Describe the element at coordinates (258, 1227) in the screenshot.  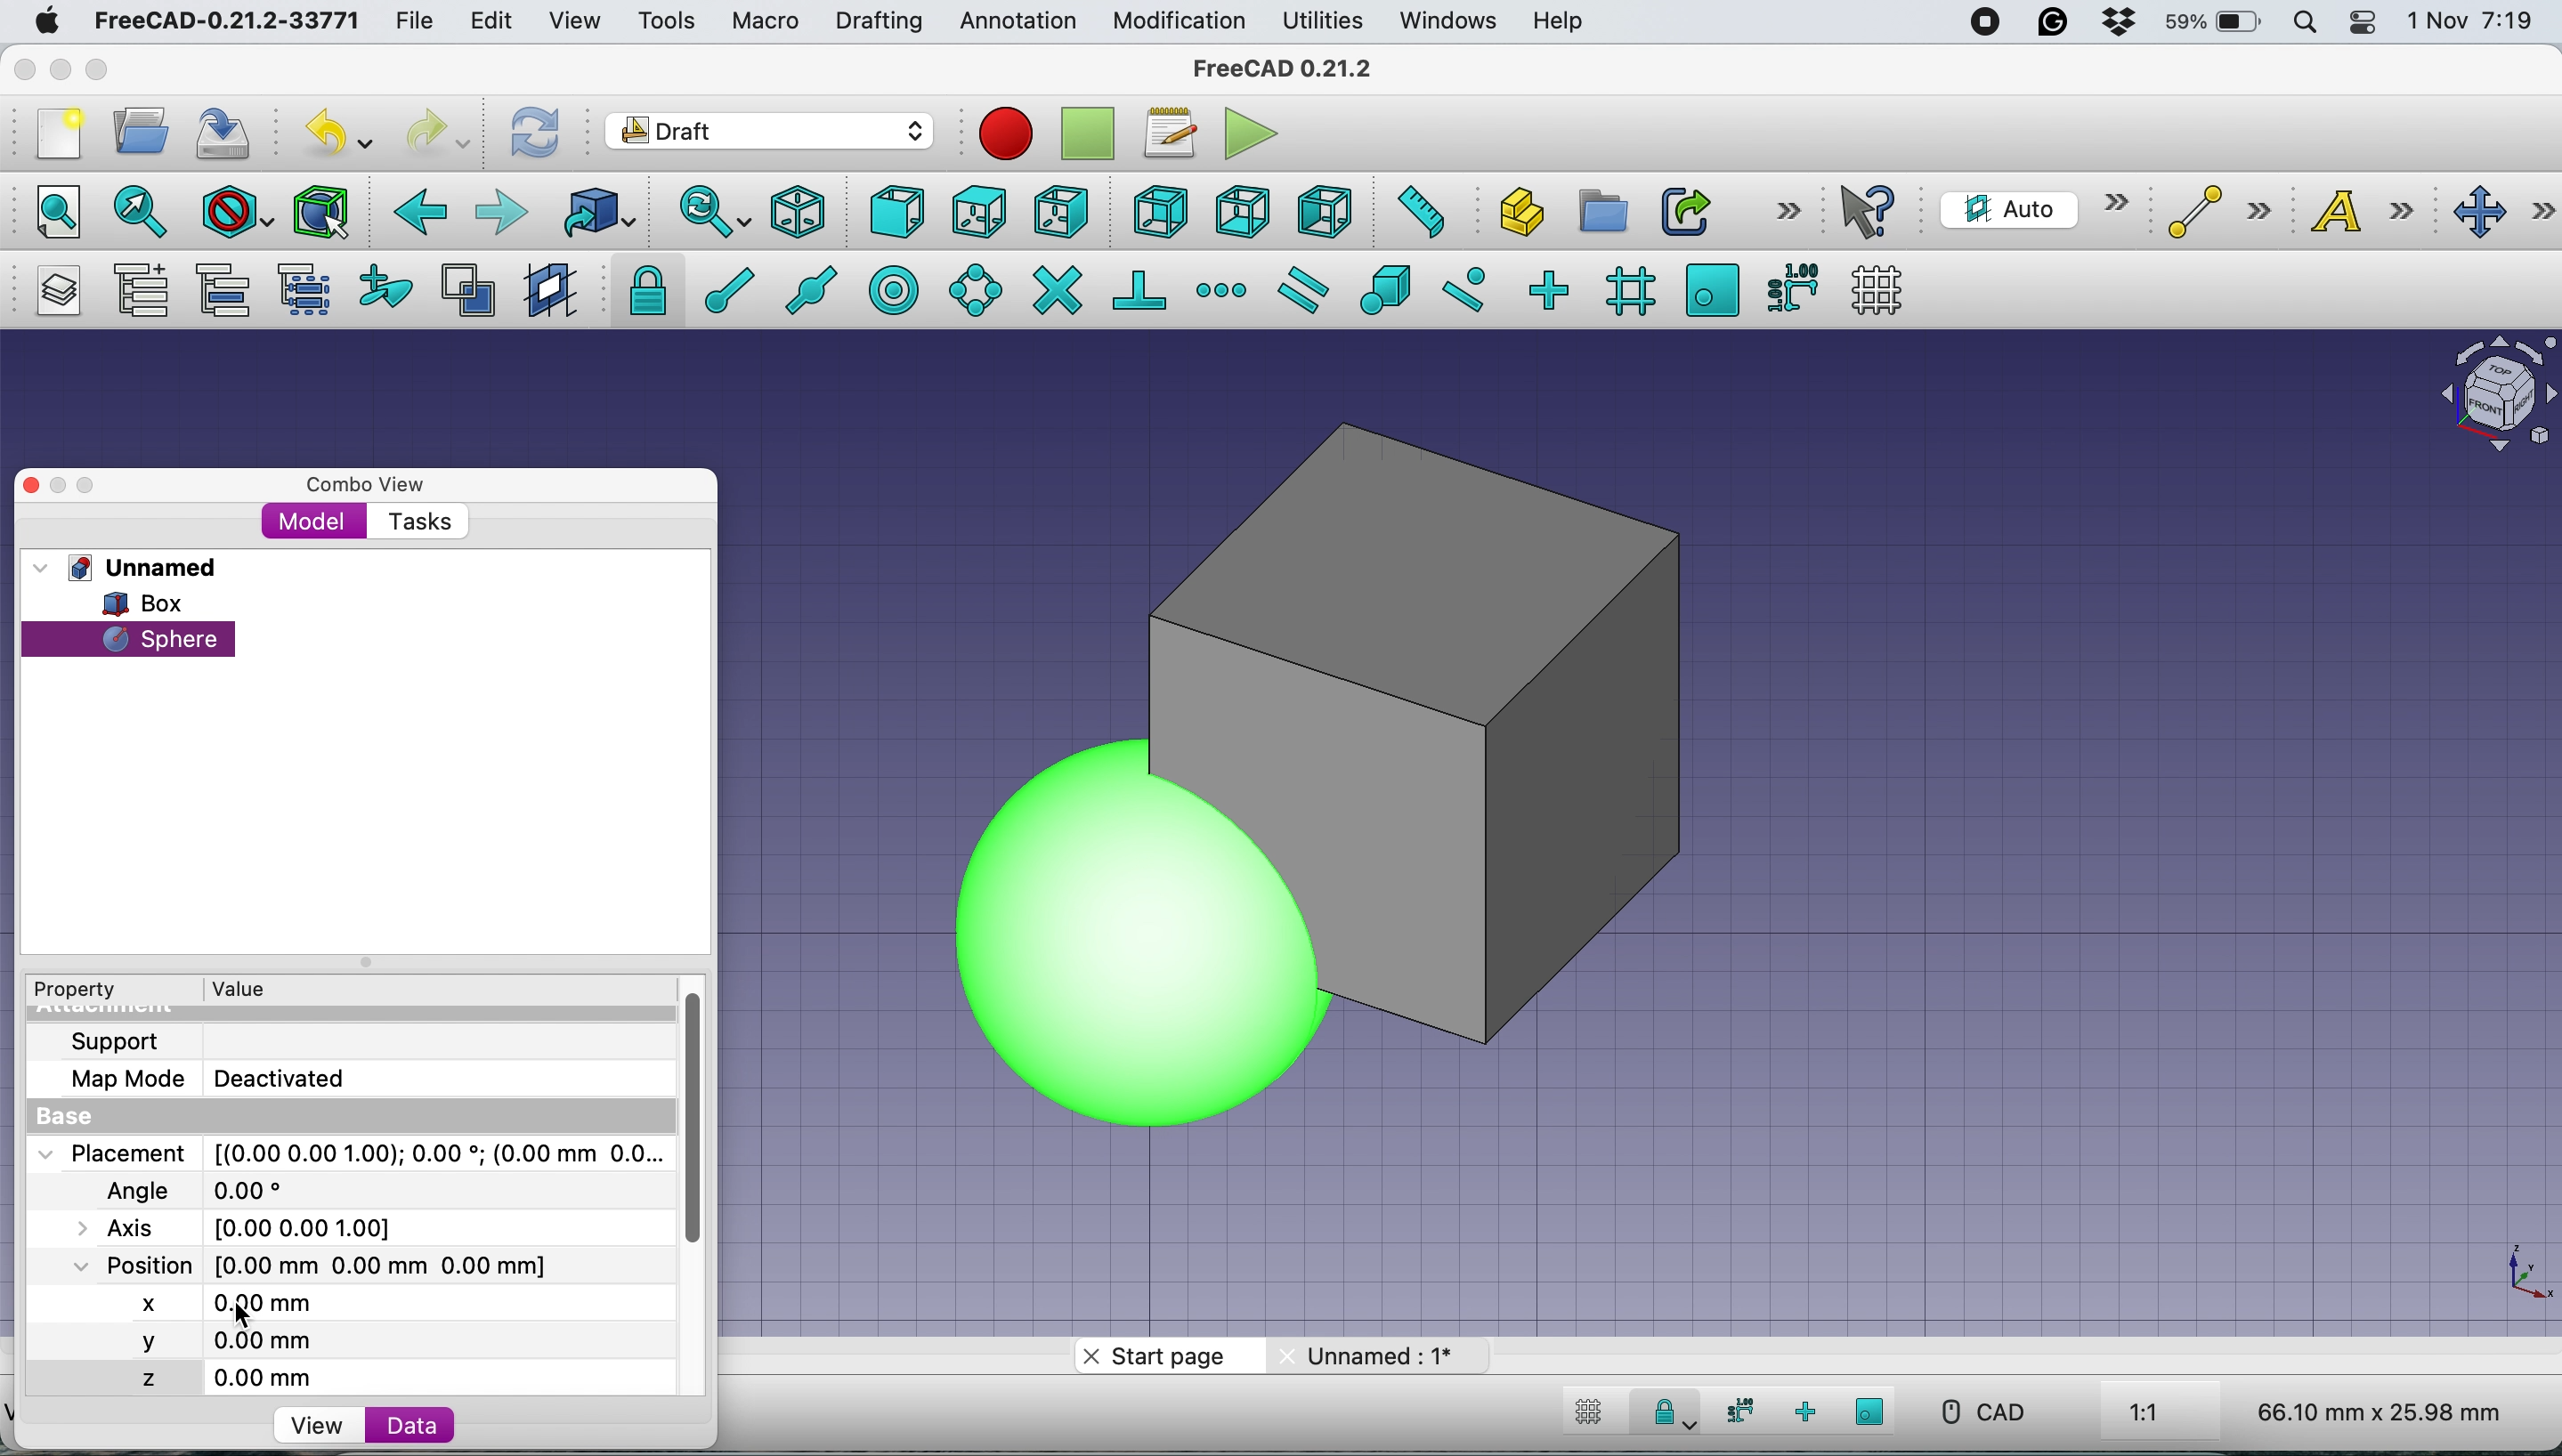
I see `axis` at that location.